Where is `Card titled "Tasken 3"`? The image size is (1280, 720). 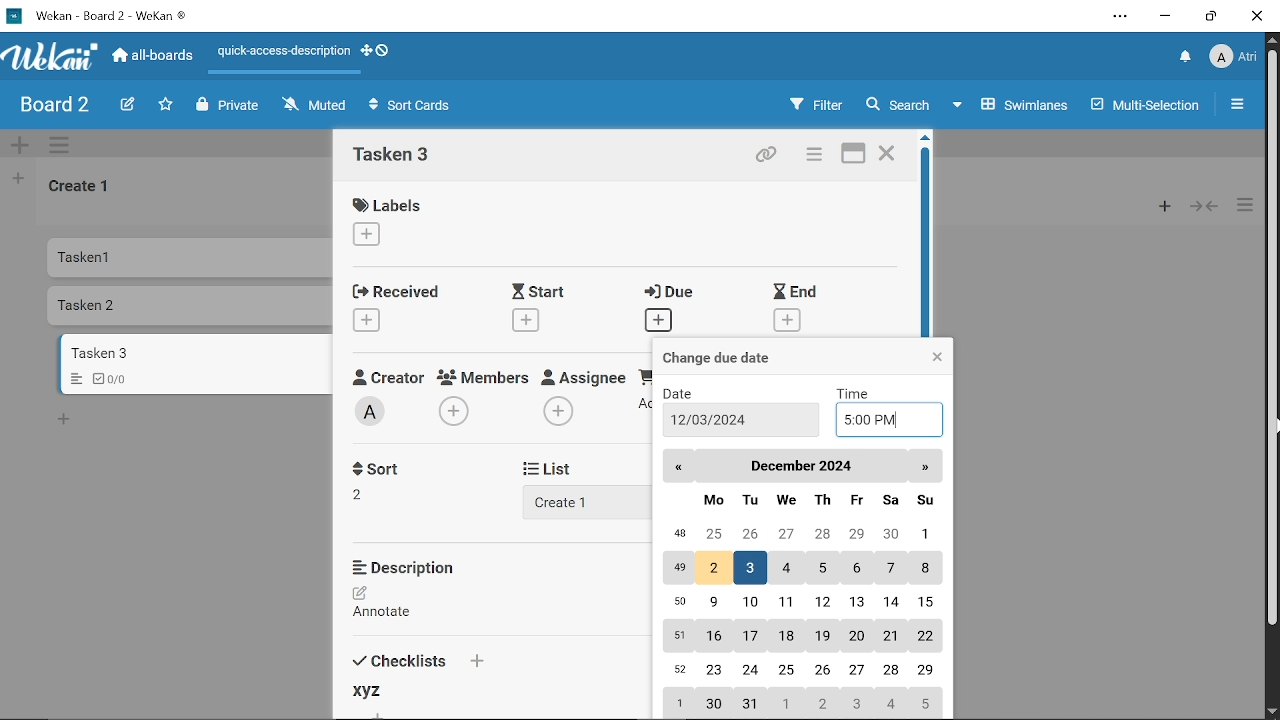 Card titled "Tasken 3" is located at coordinates (197, 353).